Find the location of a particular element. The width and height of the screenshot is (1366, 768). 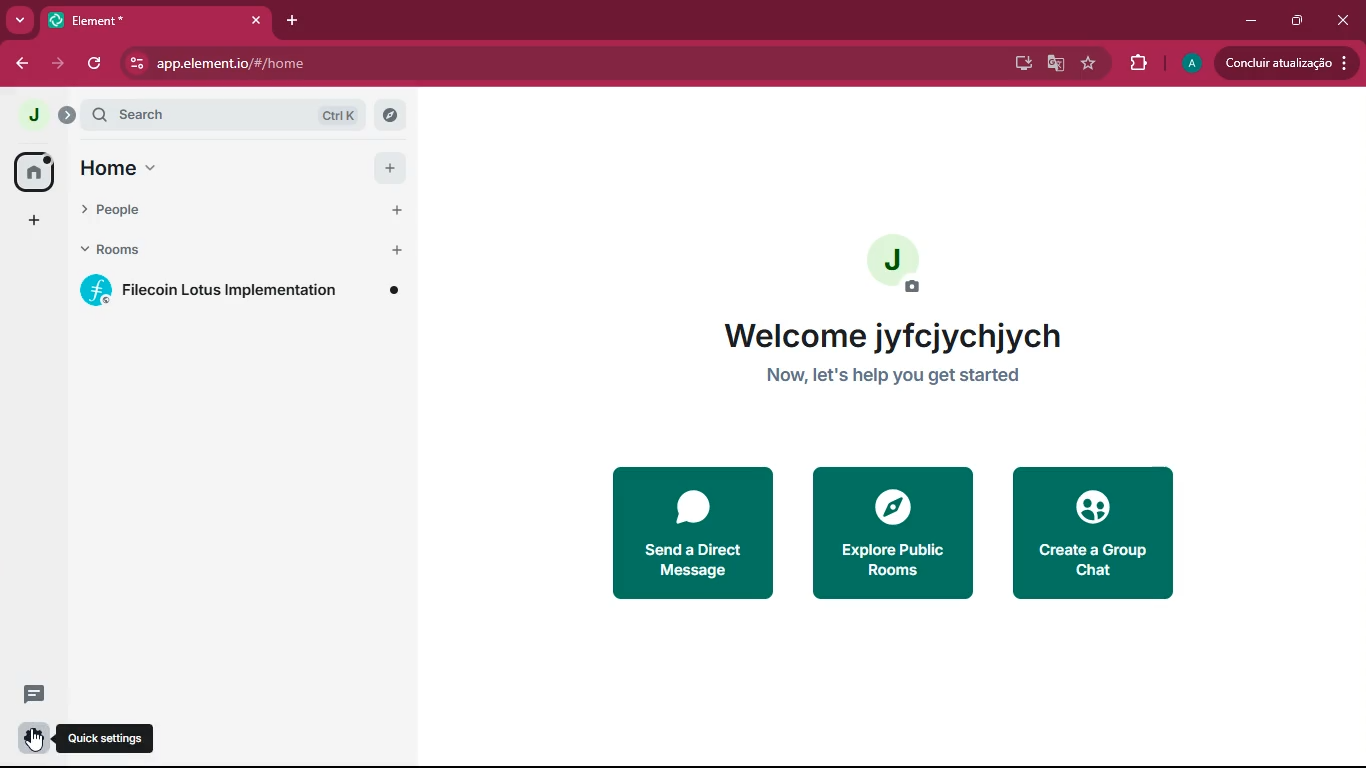

back is located at coordinates (19, 63).